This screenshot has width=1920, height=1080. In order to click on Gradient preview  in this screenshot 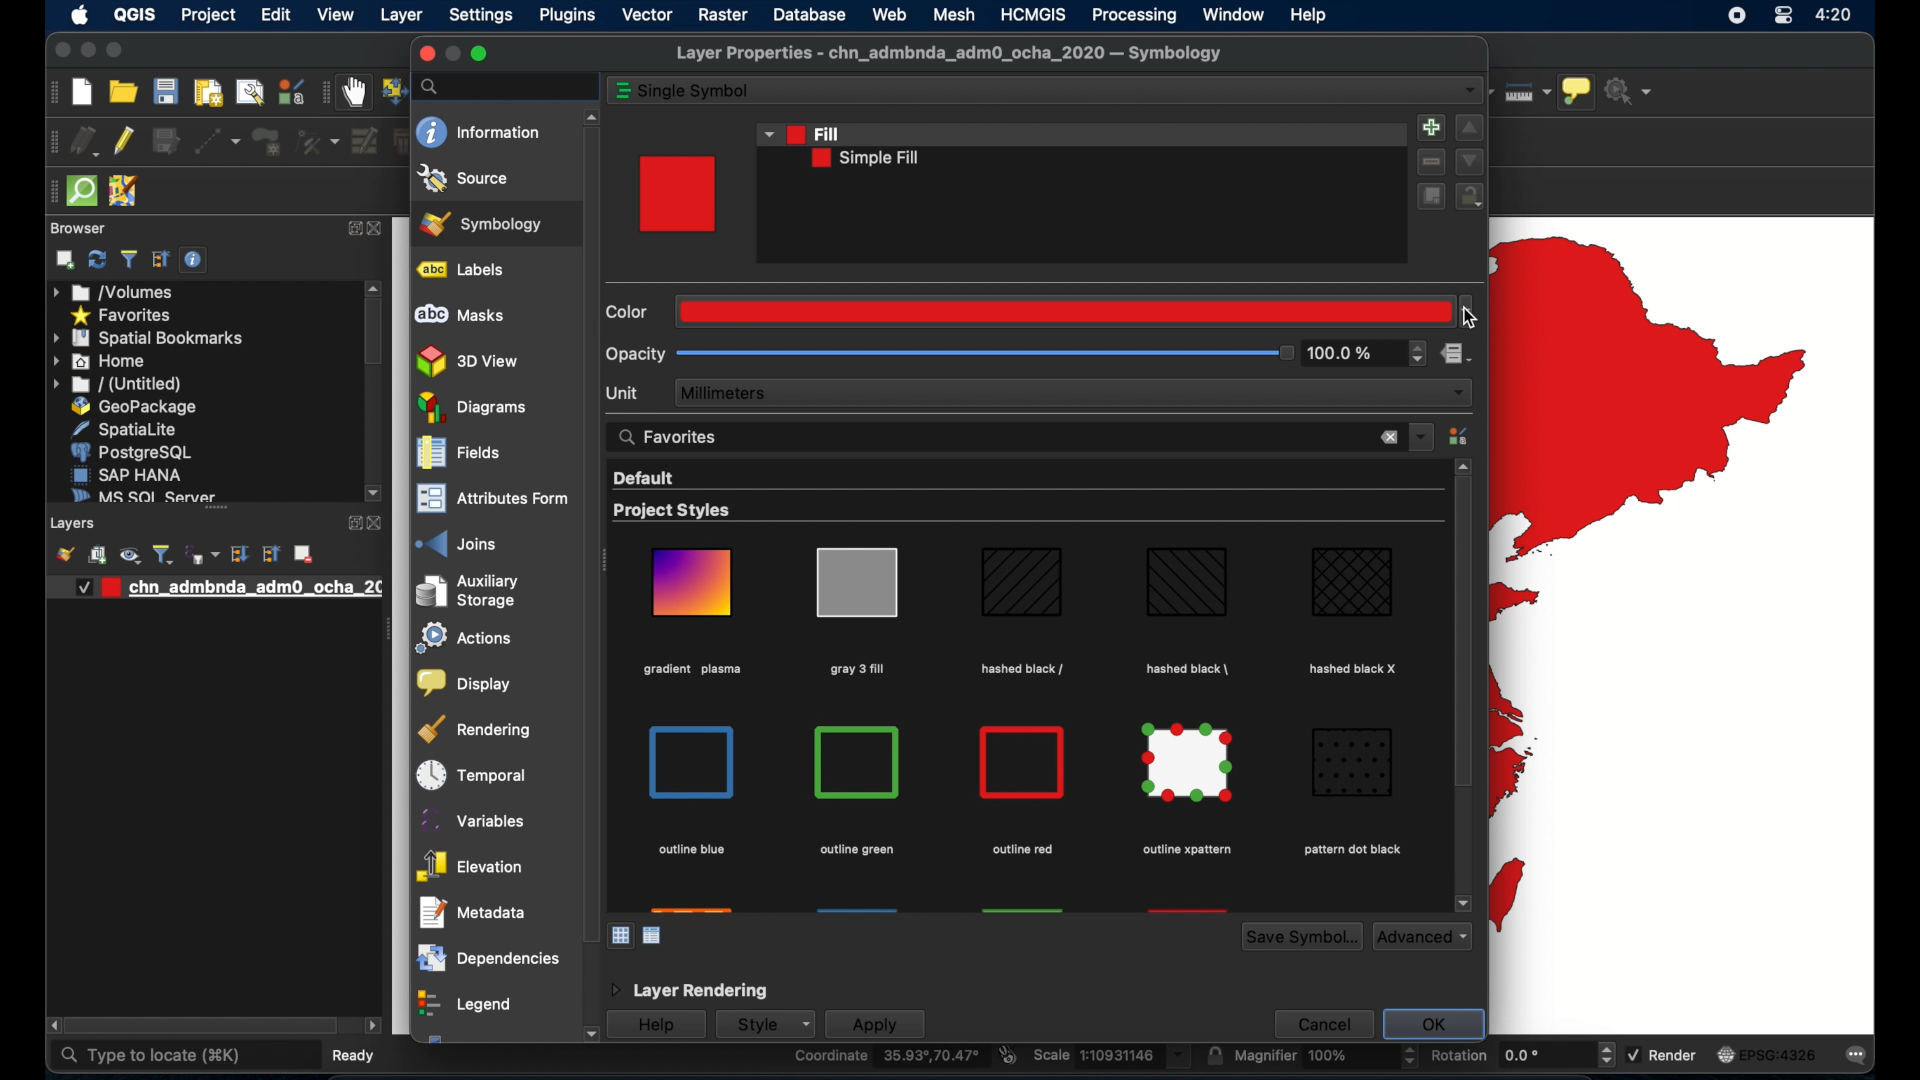, I will do `click(693, 582)`.